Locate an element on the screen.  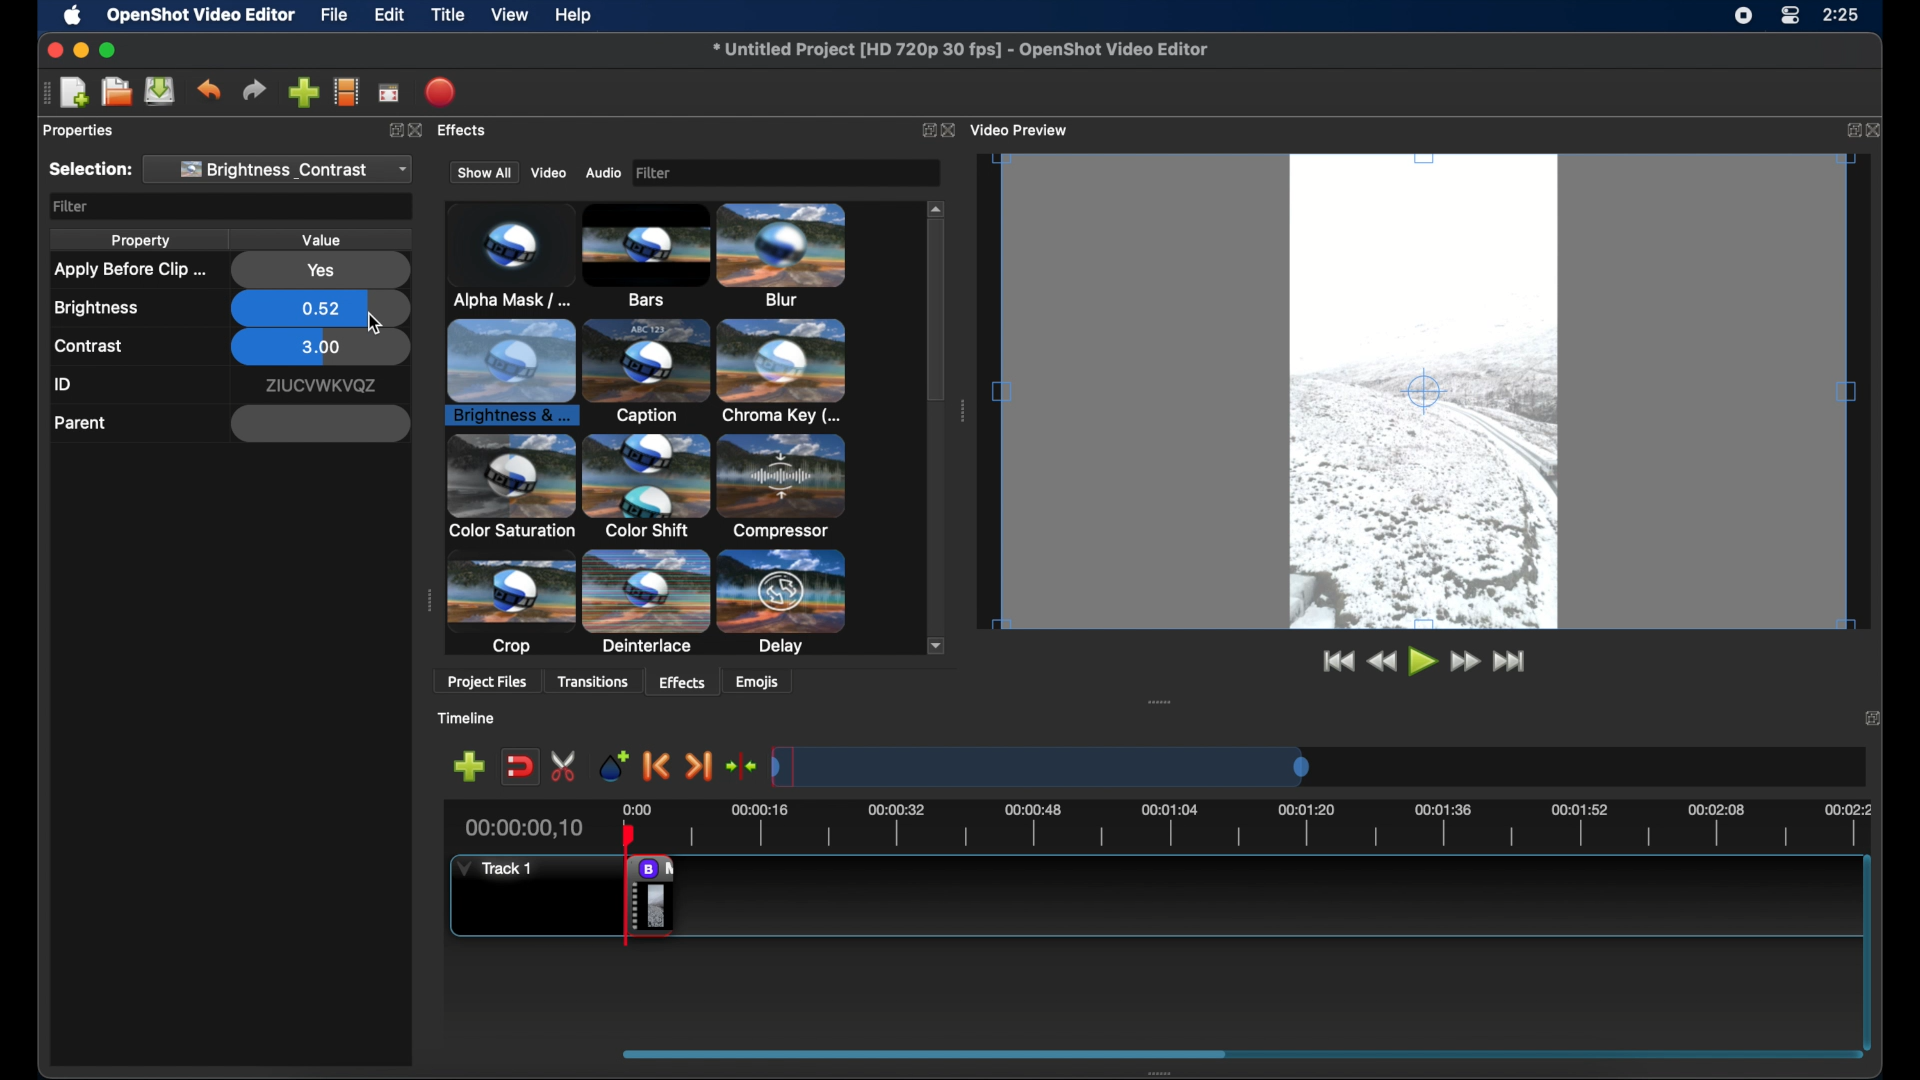
video preview is located at coordinates (1027, 128).